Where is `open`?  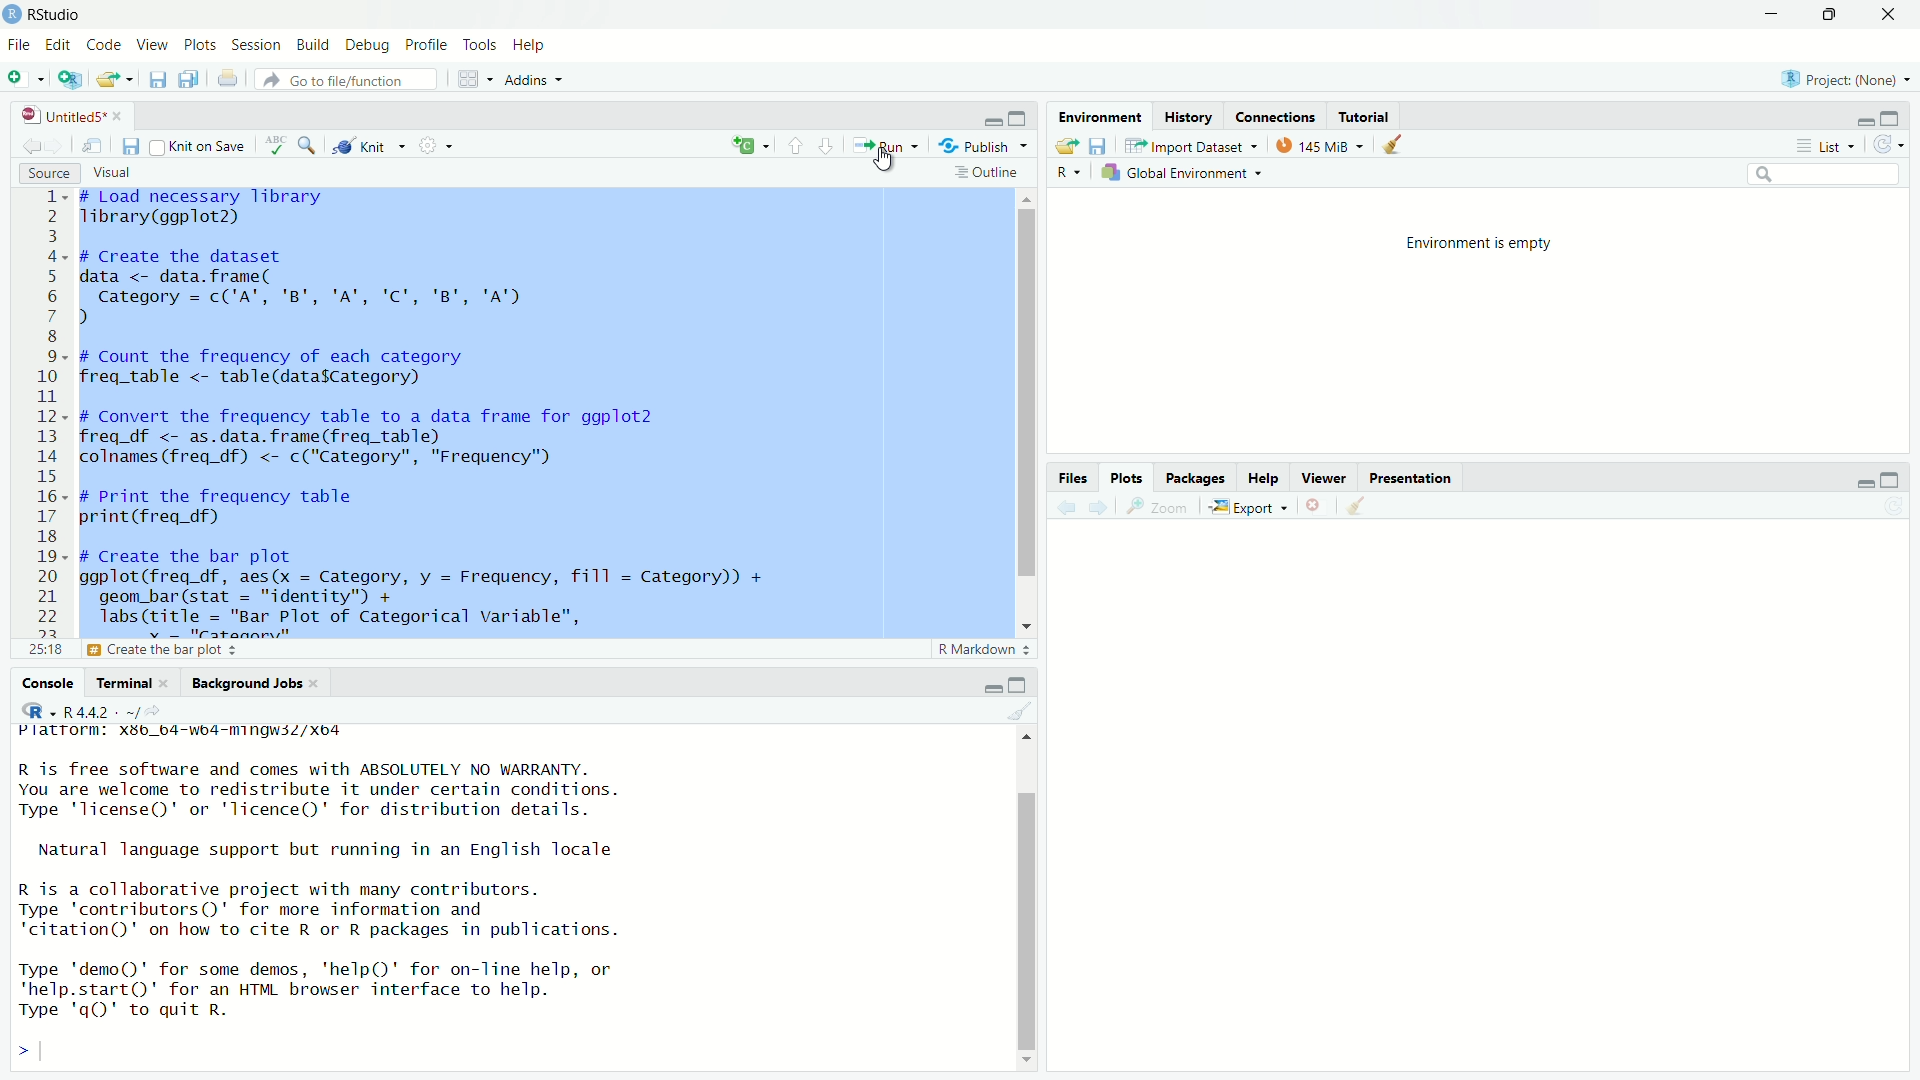
open is located at coordinates (1069, 147).